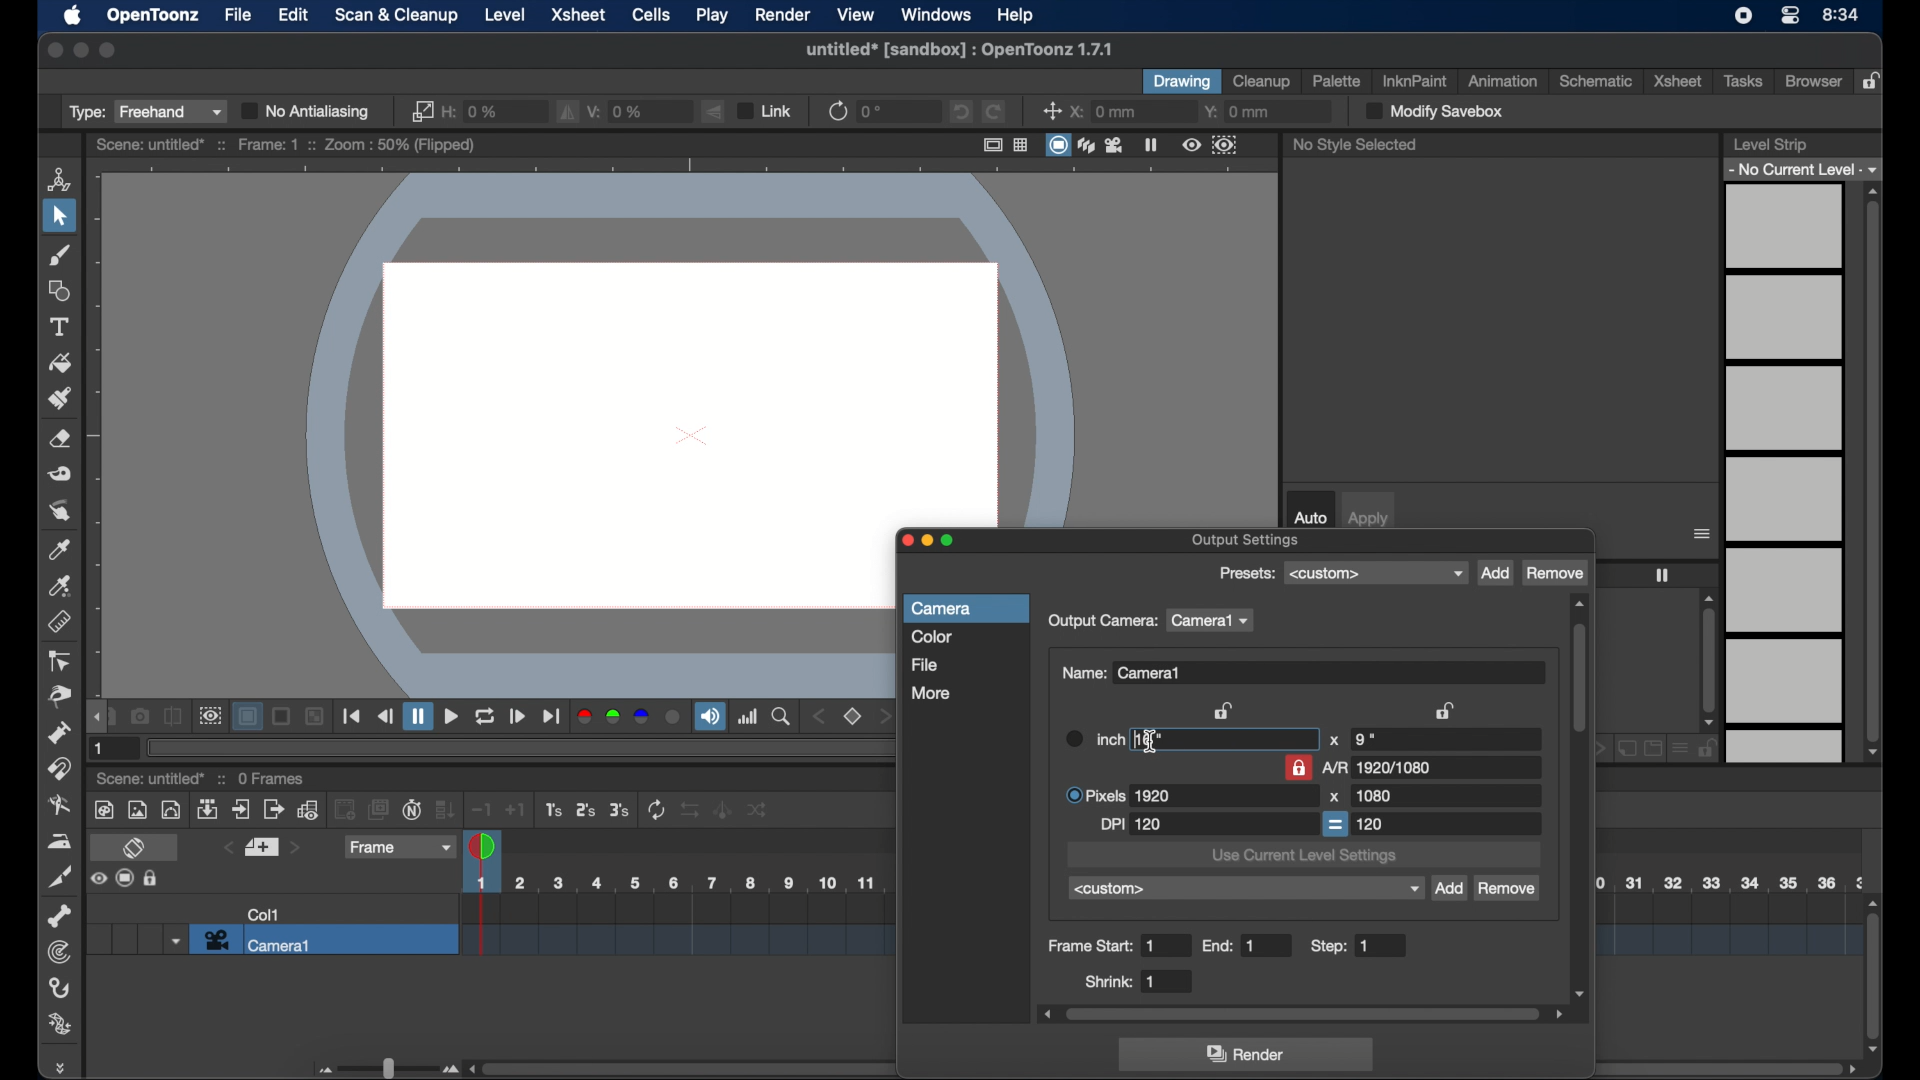 This screenshot has height=1080, width=1920. I want to click on , so click(553, 808).